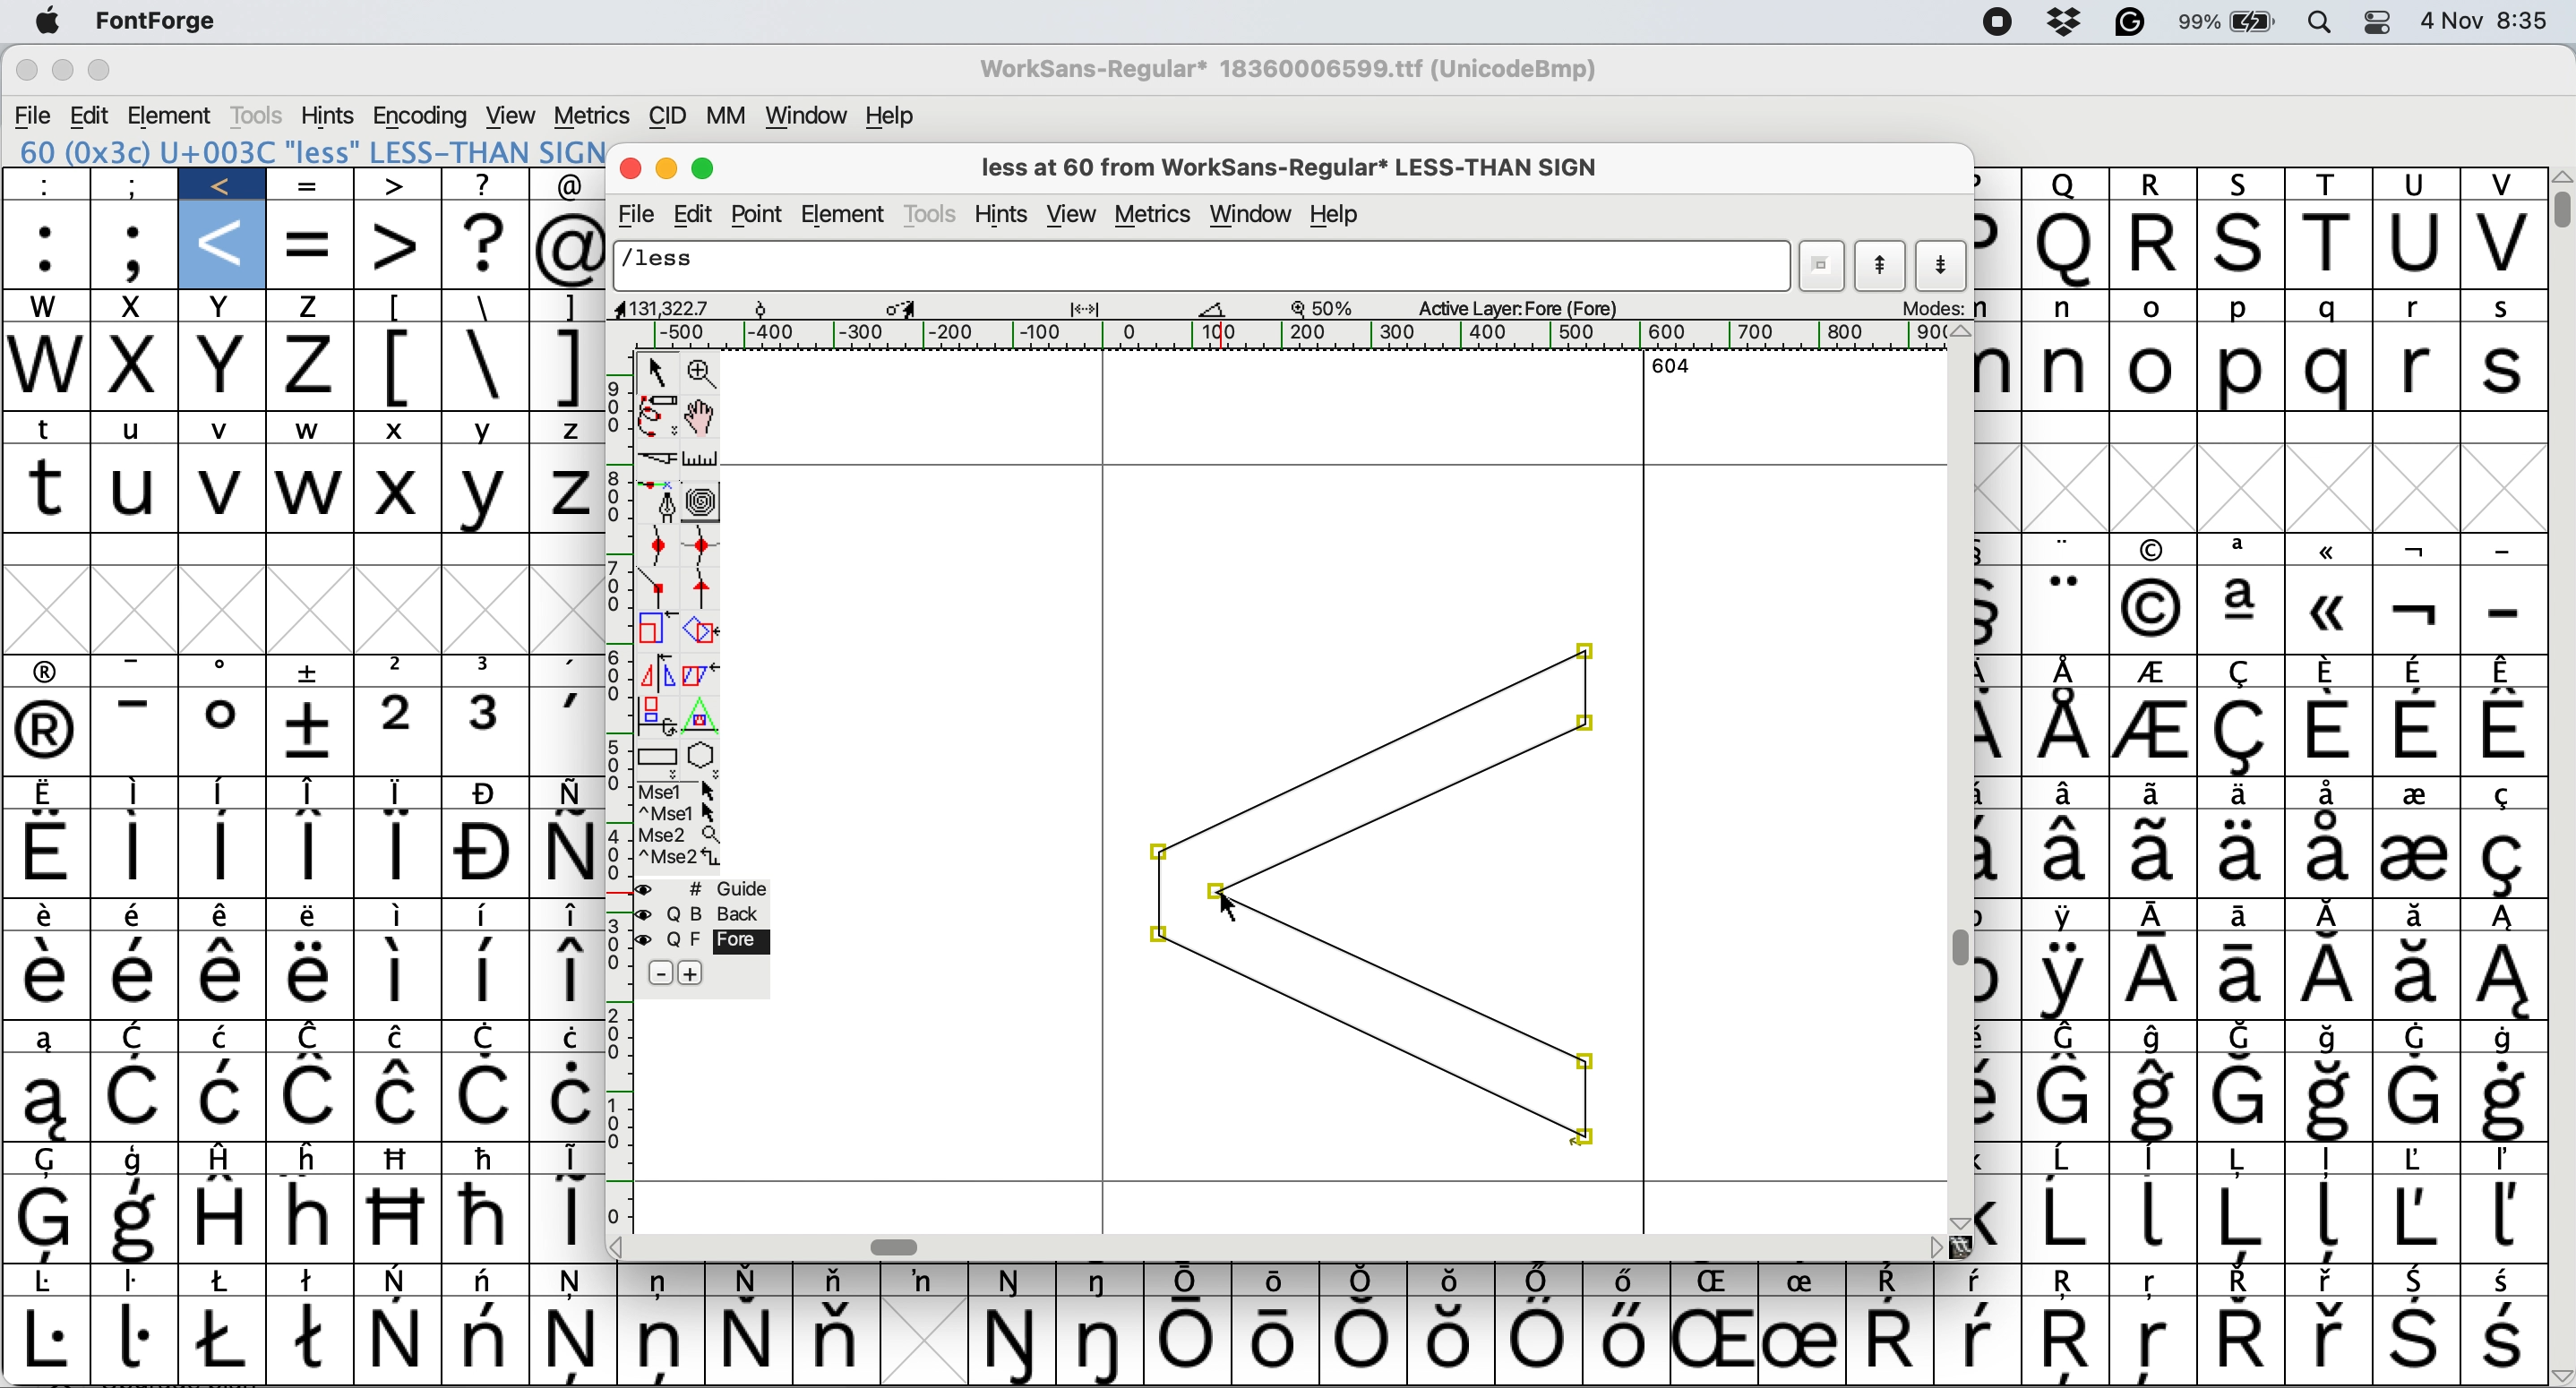 The height and width of the screenshot is (1388, 2576). Describe the element at coordinates (134, 185) in the screenshot. I see `;` at that location.